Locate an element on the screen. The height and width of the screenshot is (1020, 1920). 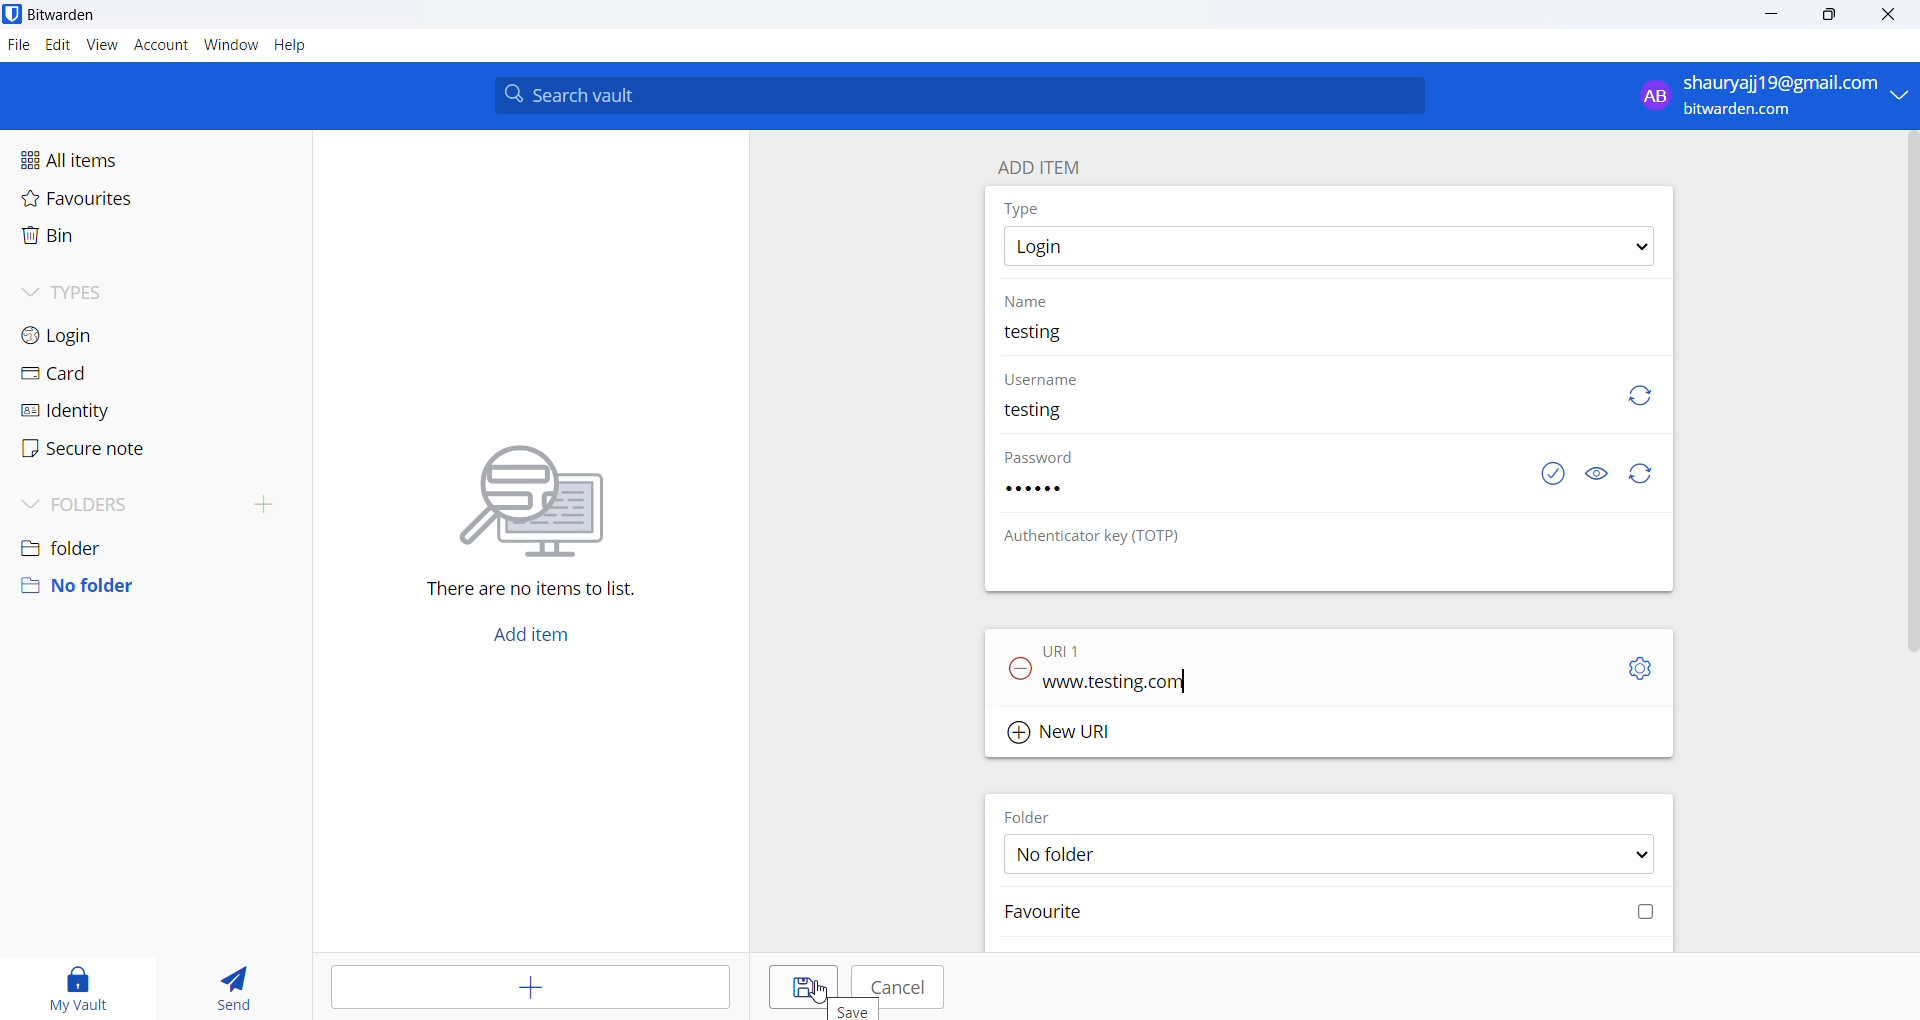
username input box. user name added "testing" is located at coordinates (1287, 416).